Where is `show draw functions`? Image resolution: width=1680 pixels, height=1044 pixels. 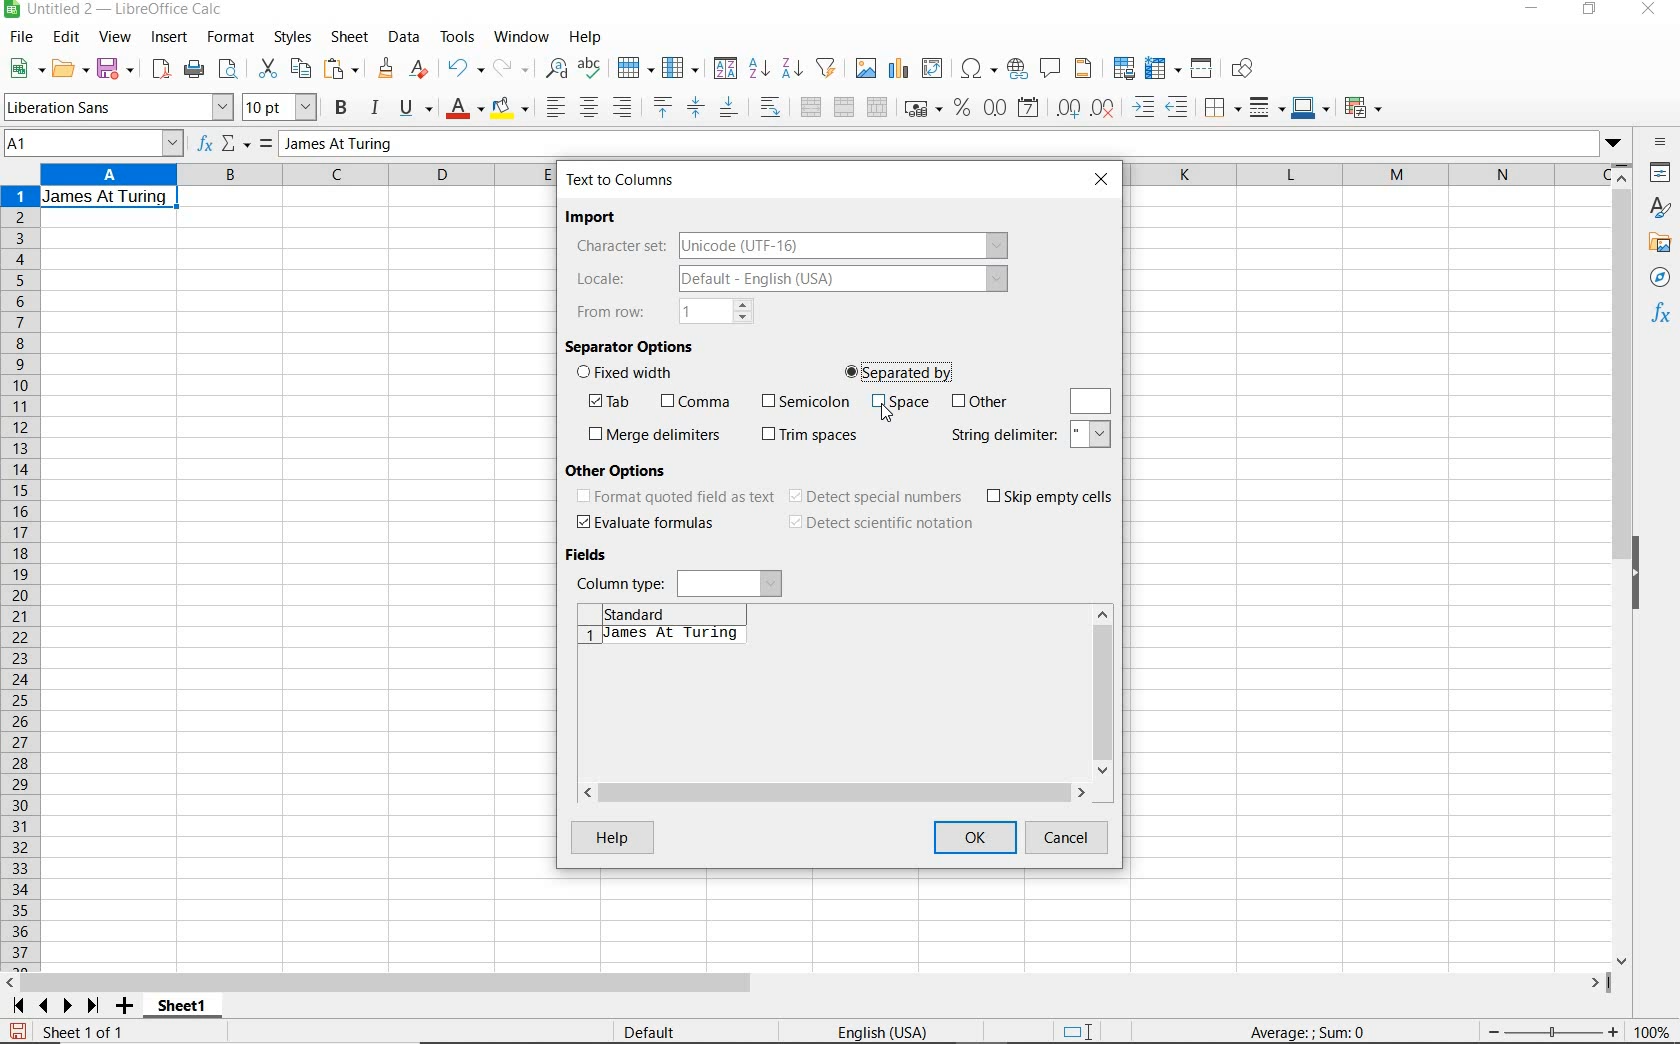 show draw functions is located at coordinates (1248, 71).